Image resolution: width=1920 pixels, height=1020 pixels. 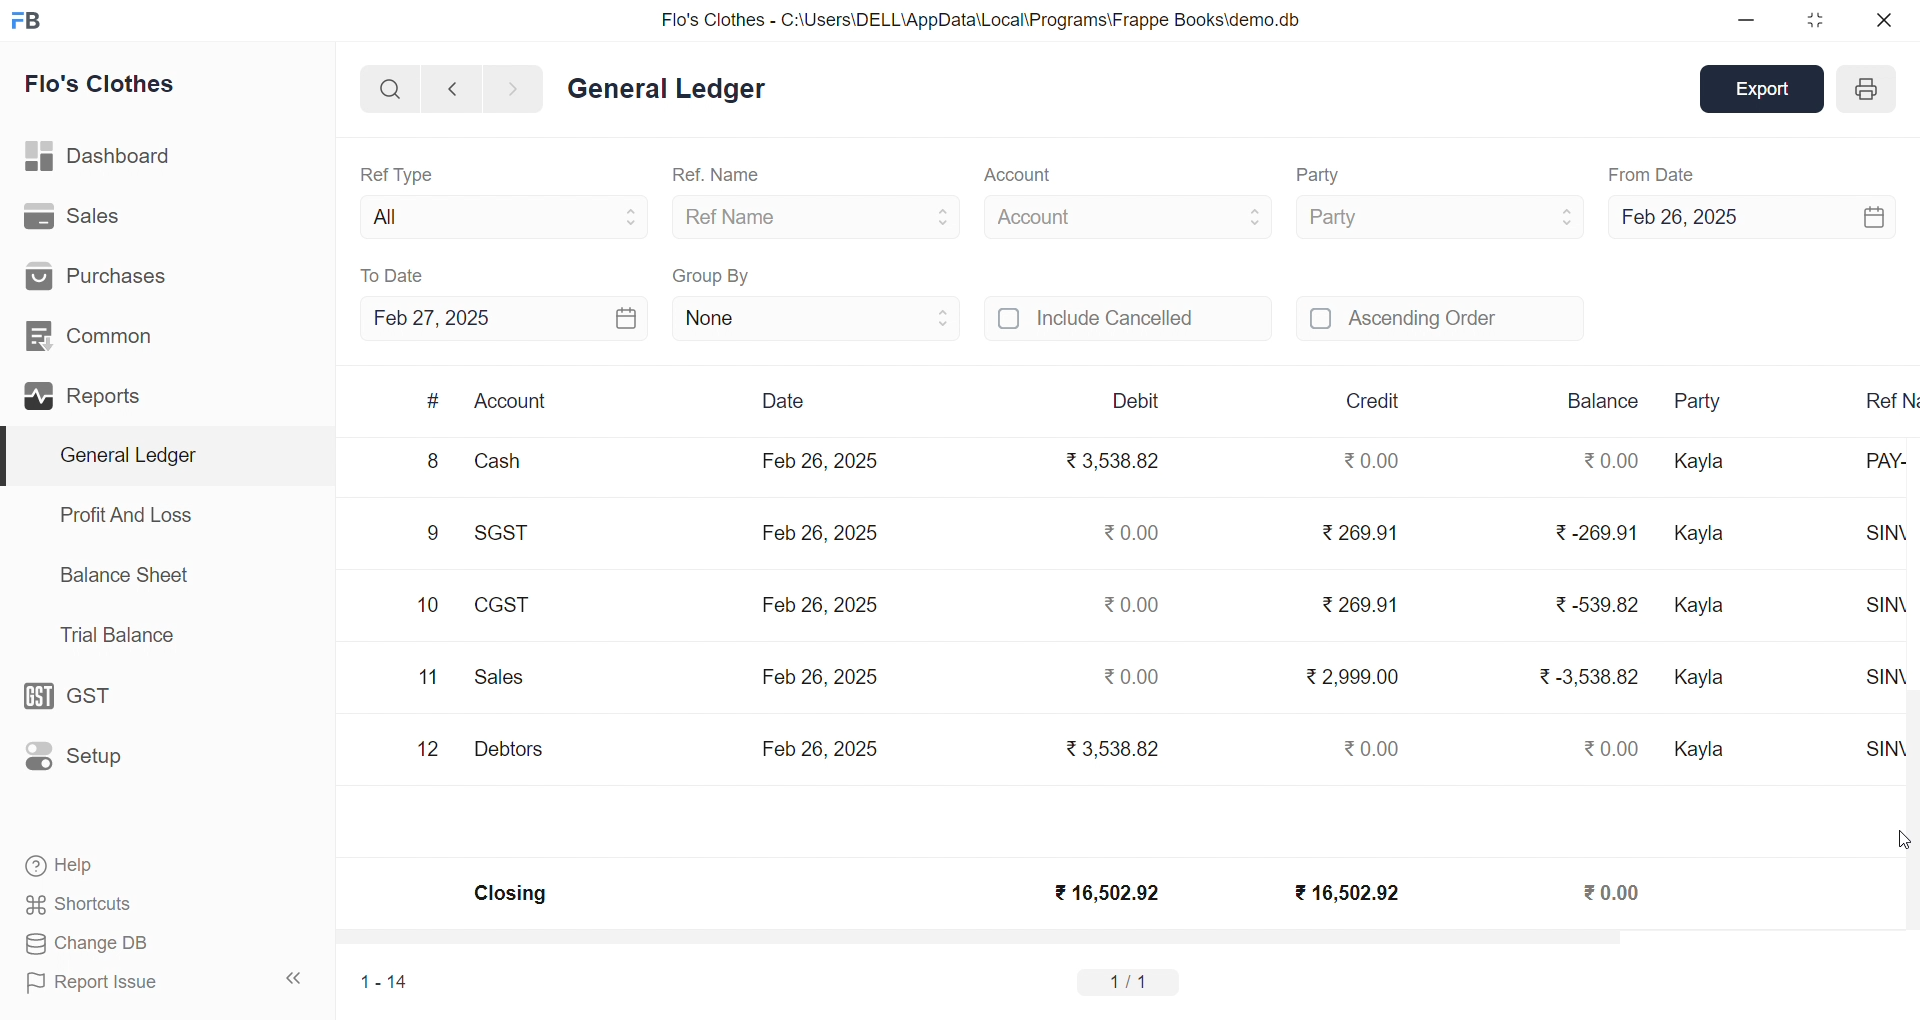 What do you see at coordinates (1614, 891) in the screenshot?
I see `₹ 0.00` at bounding box center [1614, 891].